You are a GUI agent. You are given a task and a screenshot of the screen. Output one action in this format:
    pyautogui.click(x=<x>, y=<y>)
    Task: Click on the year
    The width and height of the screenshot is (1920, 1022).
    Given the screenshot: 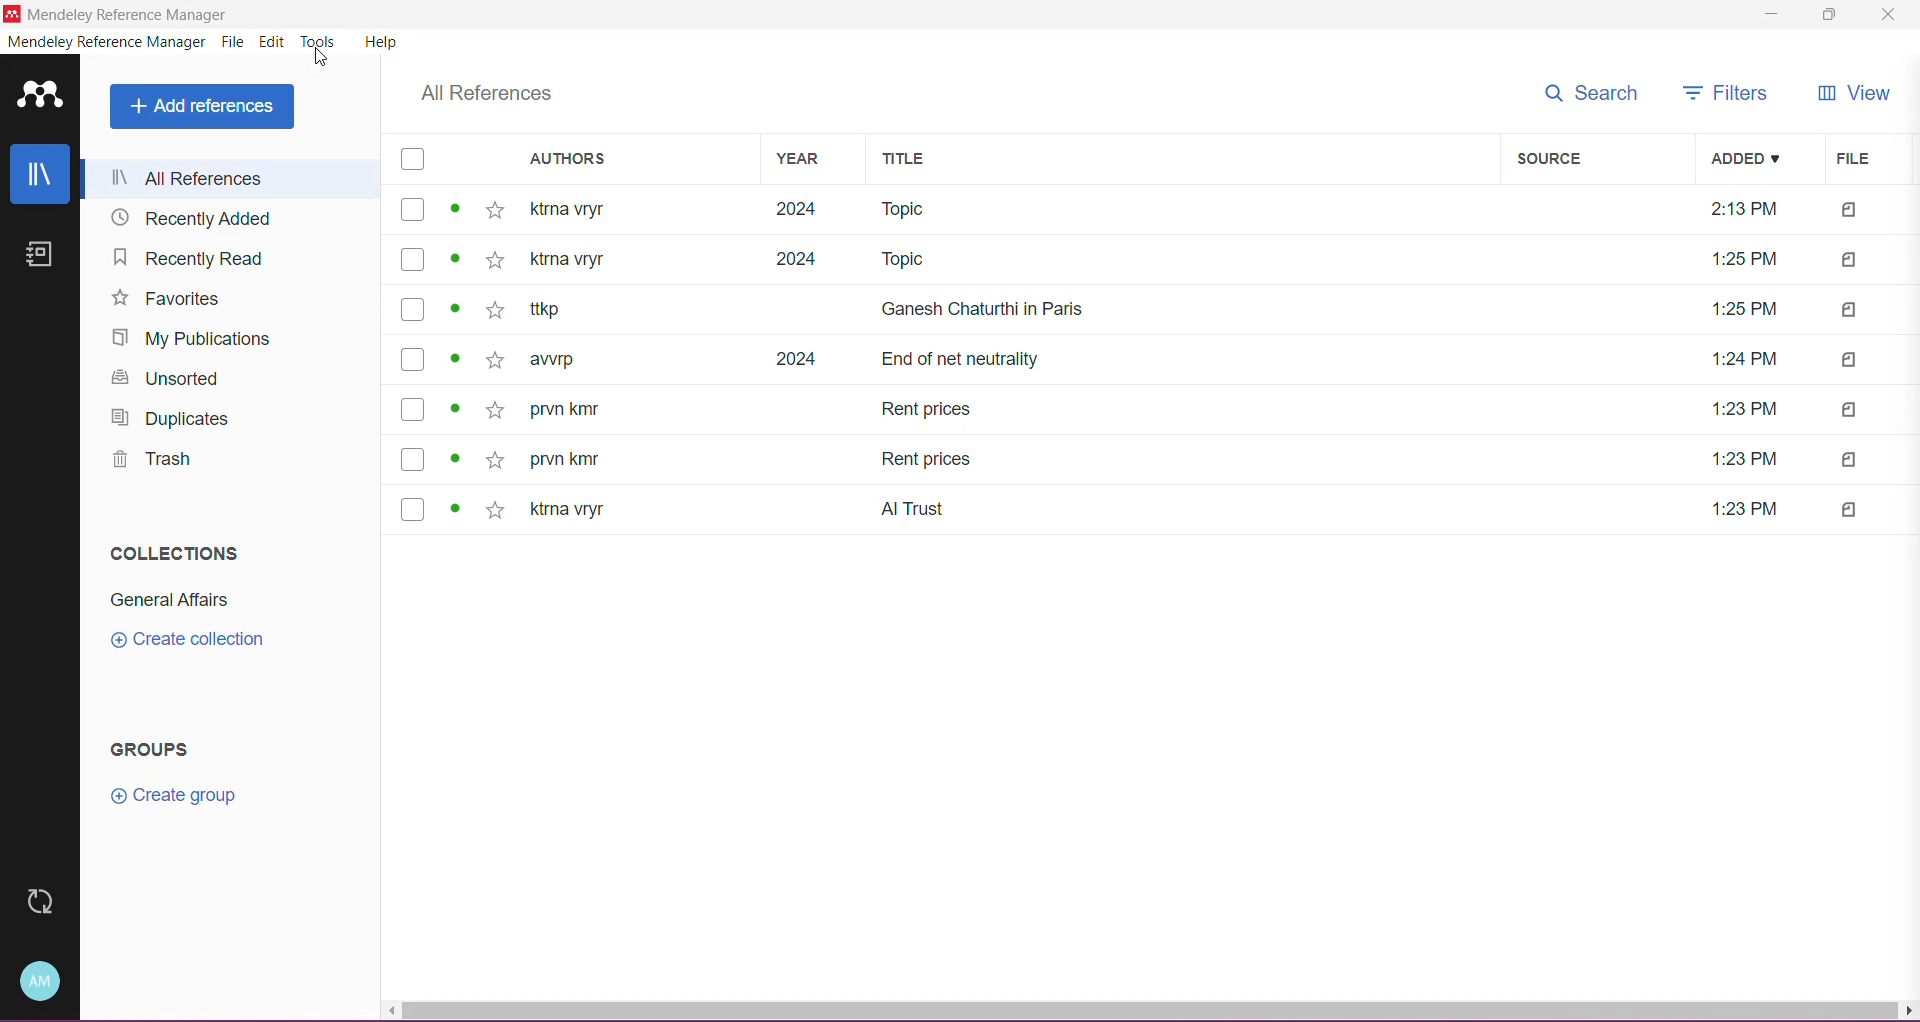 What is the action you would take?
    pyautogui.click(x=794, y=358)
    